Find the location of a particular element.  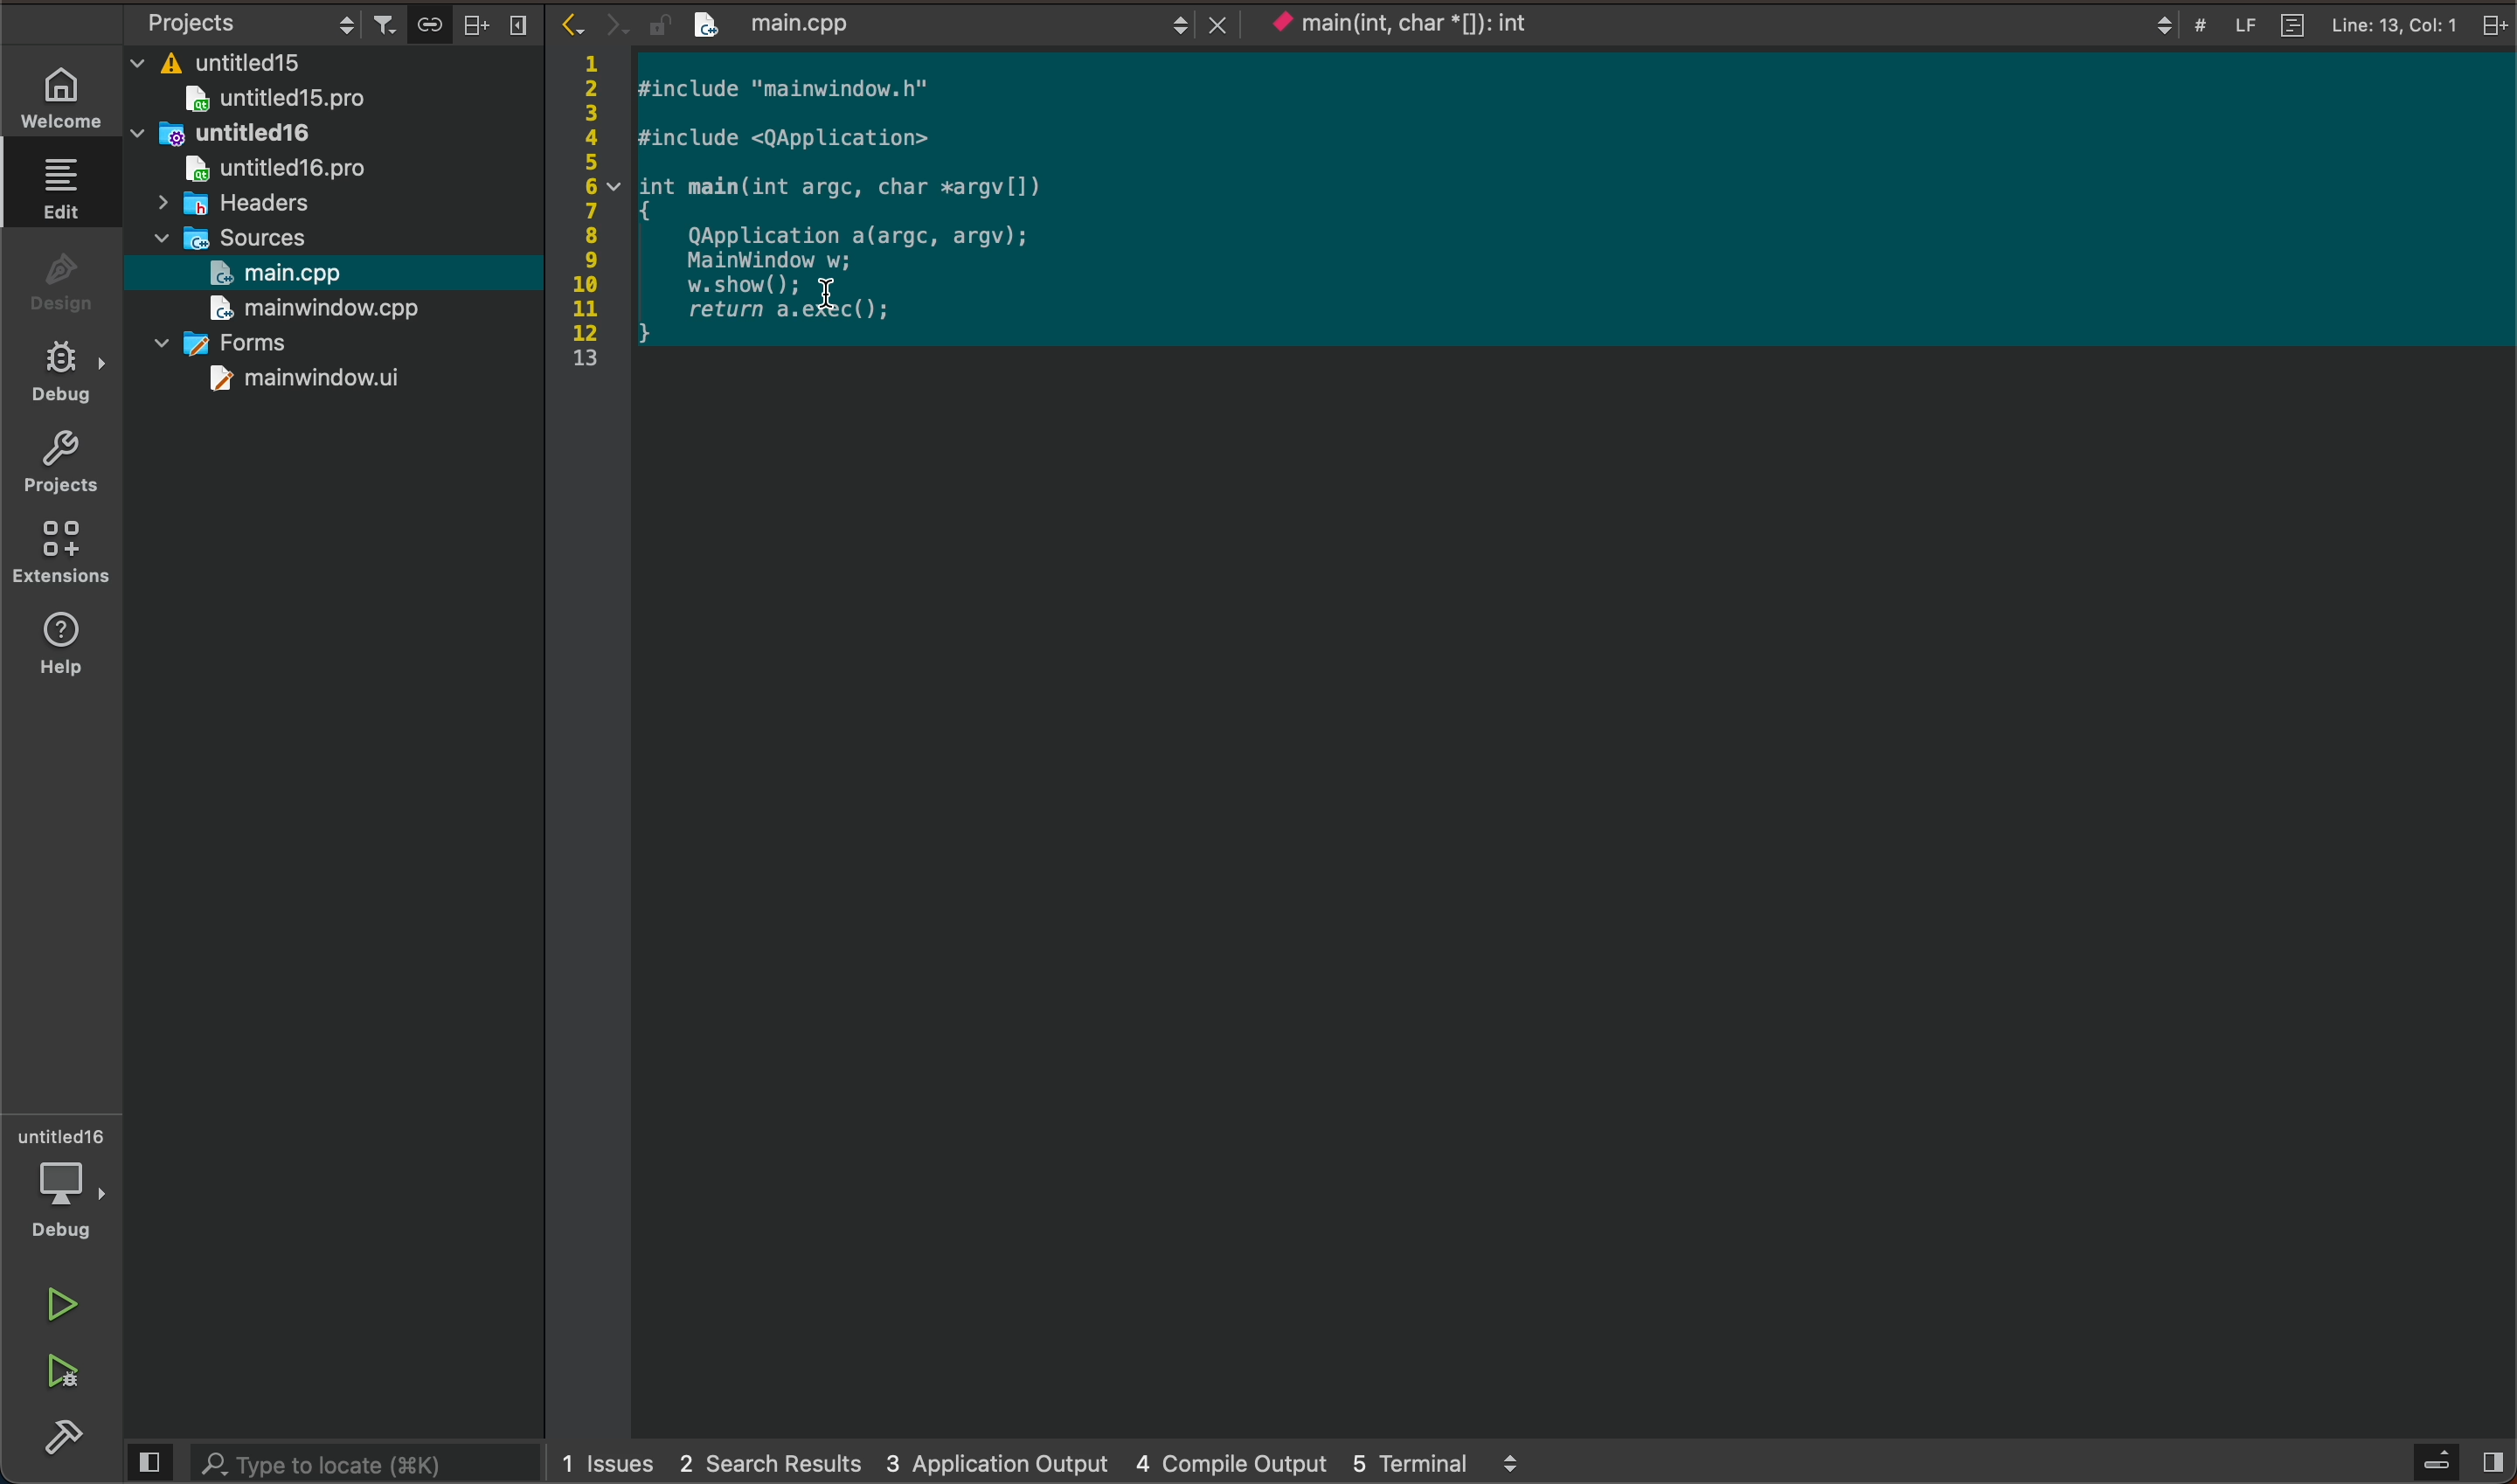

search is located at coordinates (331, 1464).